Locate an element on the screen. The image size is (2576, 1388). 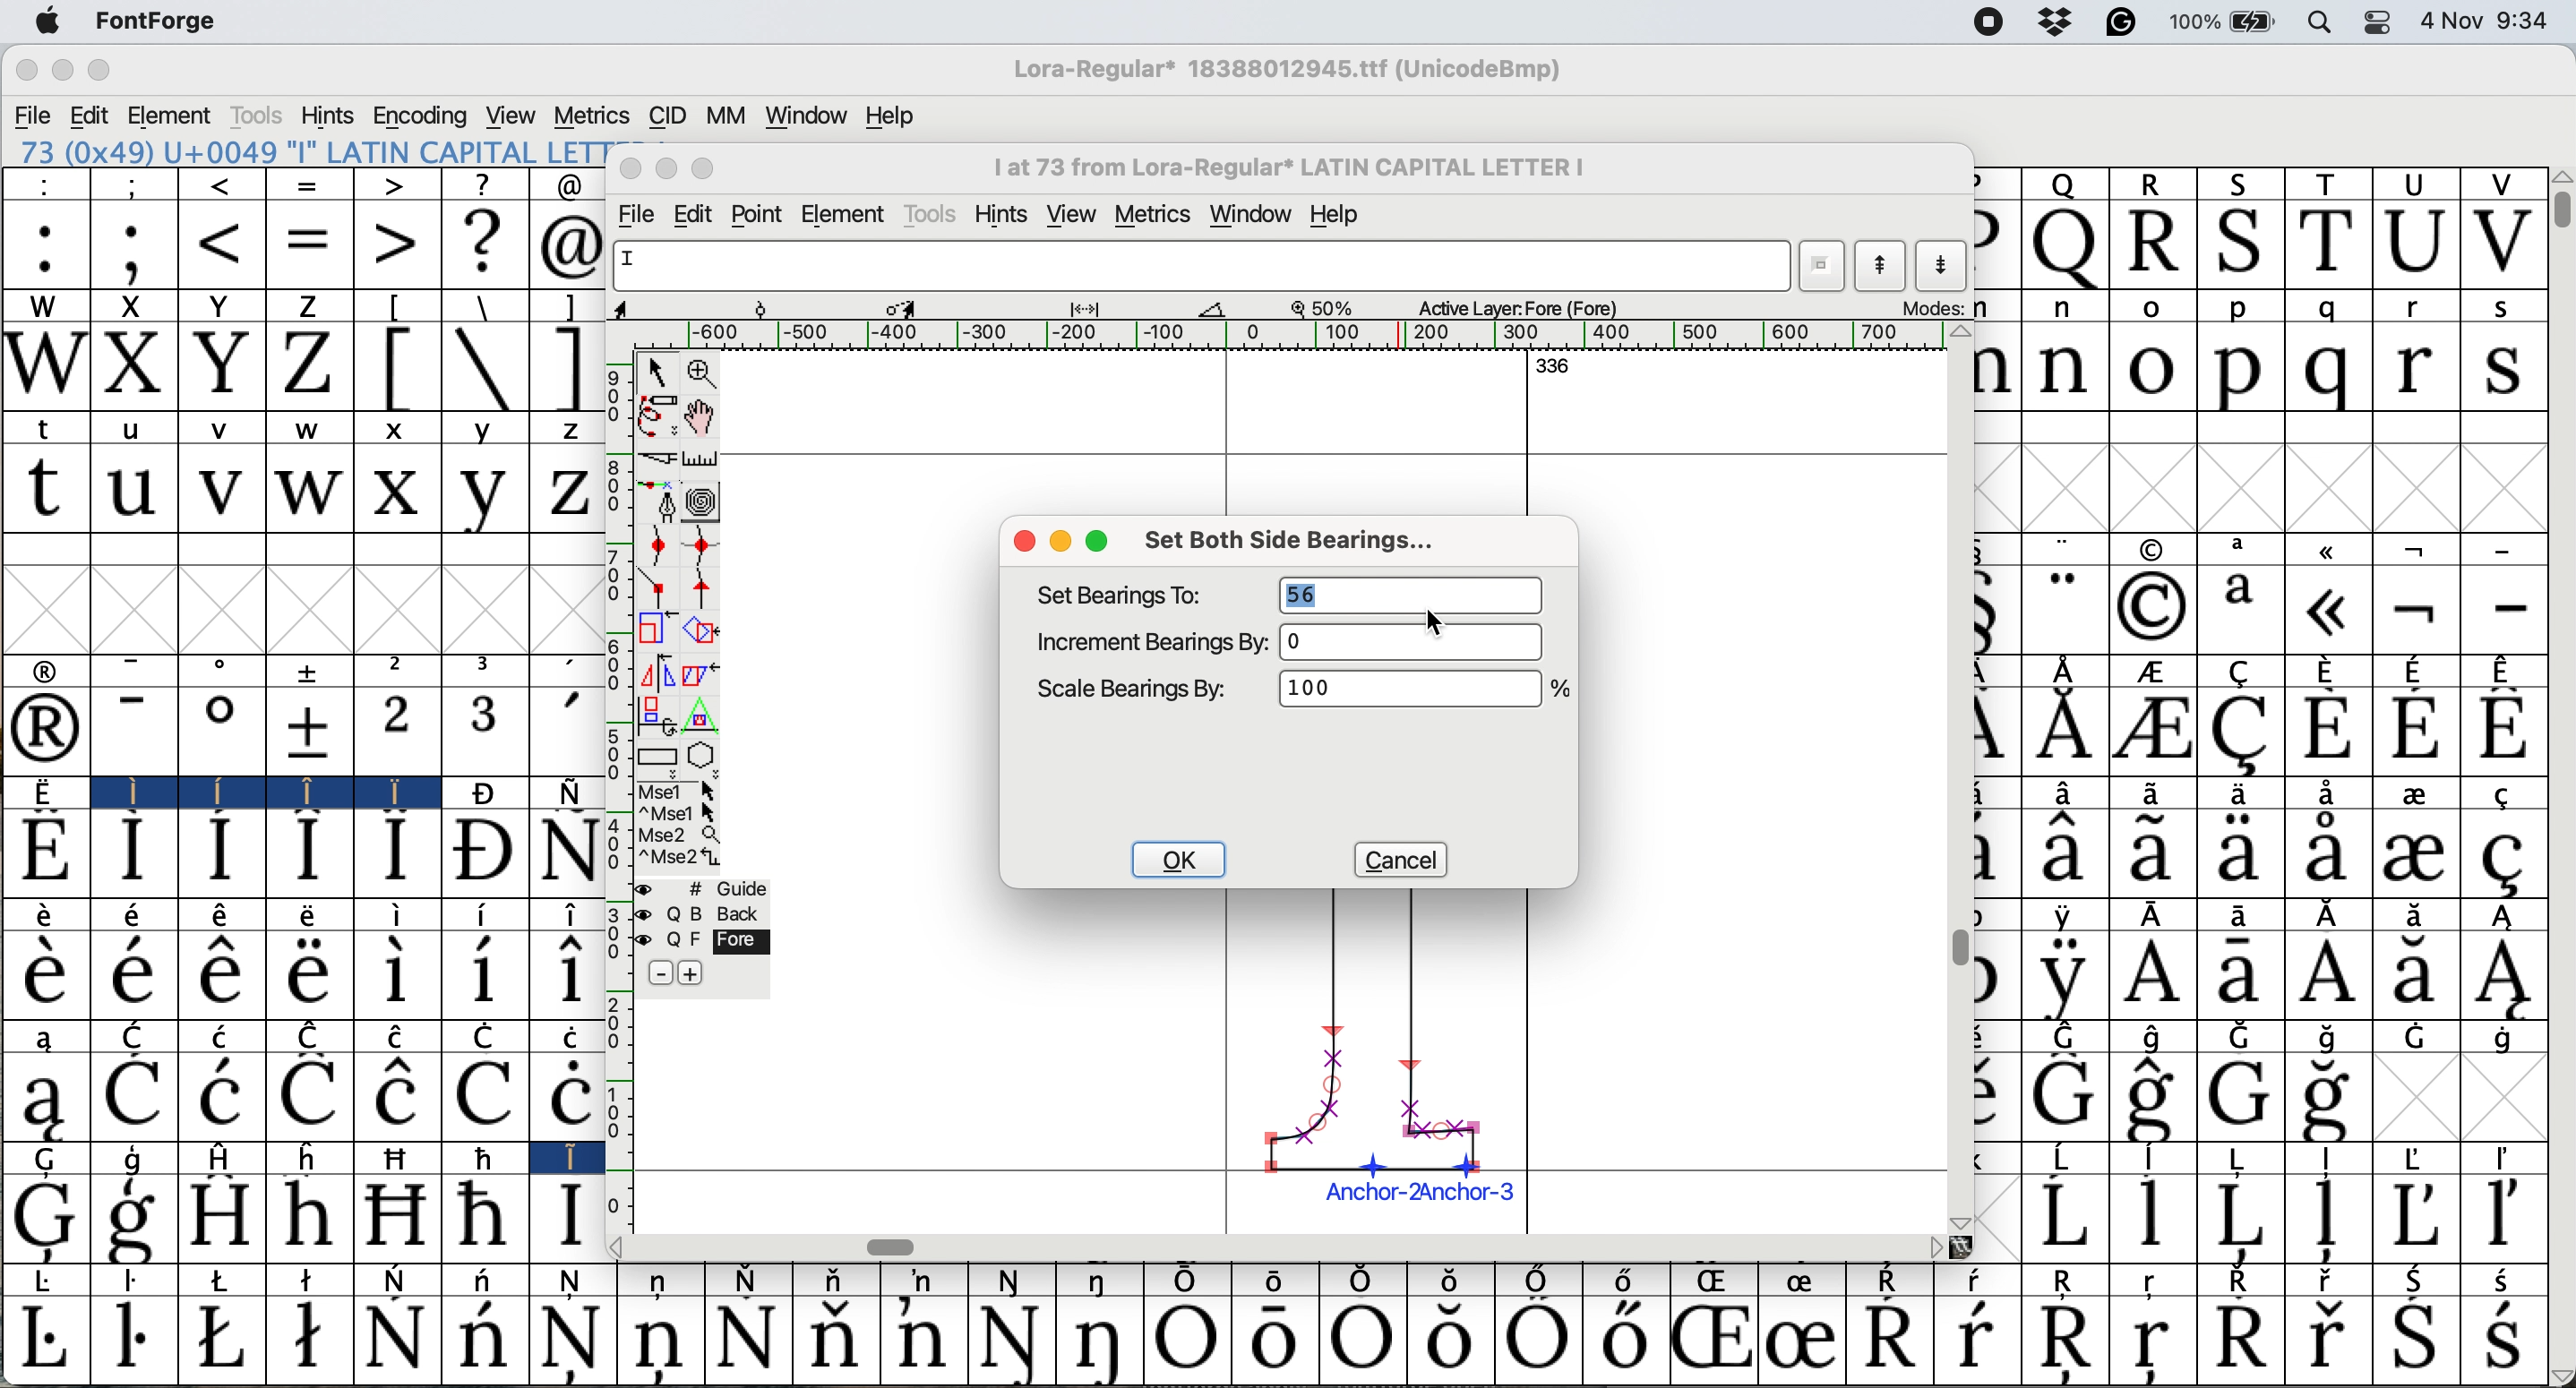
0 is located at coordinates (1419, 643).